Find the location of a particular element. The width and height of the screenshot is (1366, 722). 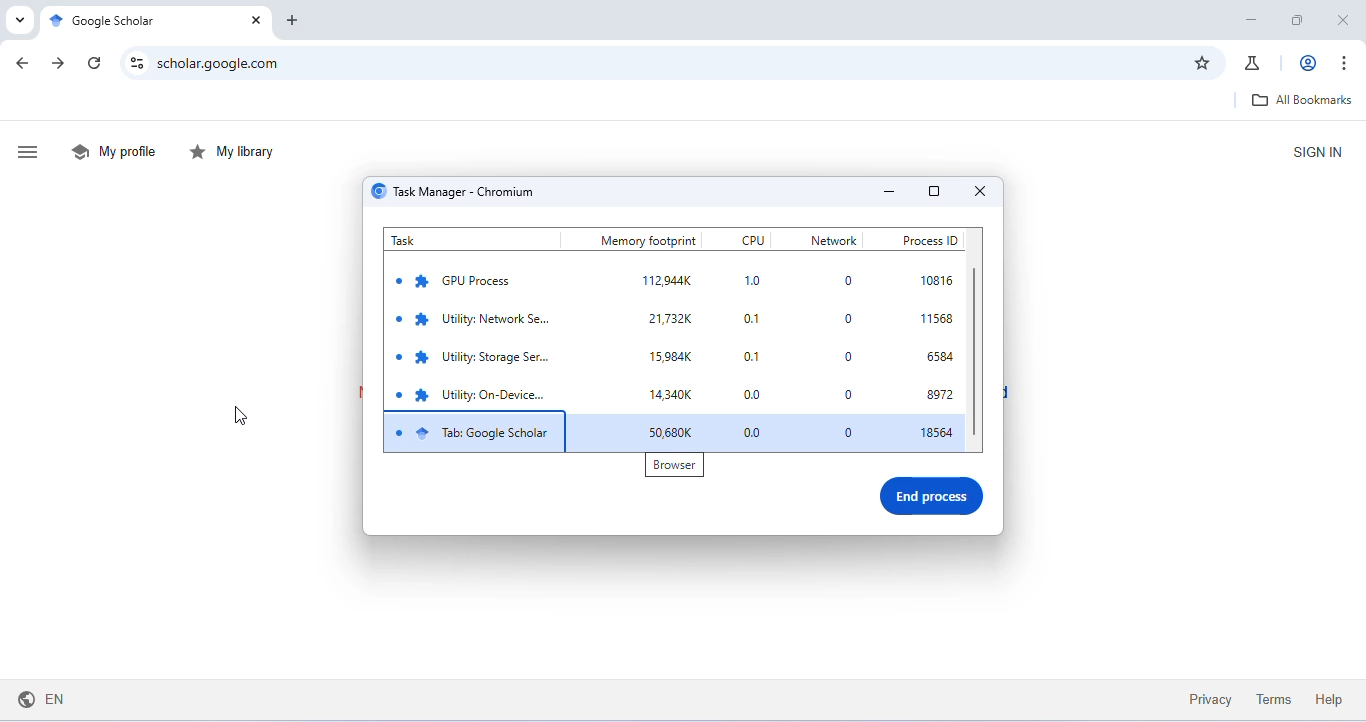

vertical scroll bar is located at coordinates (978, 356).